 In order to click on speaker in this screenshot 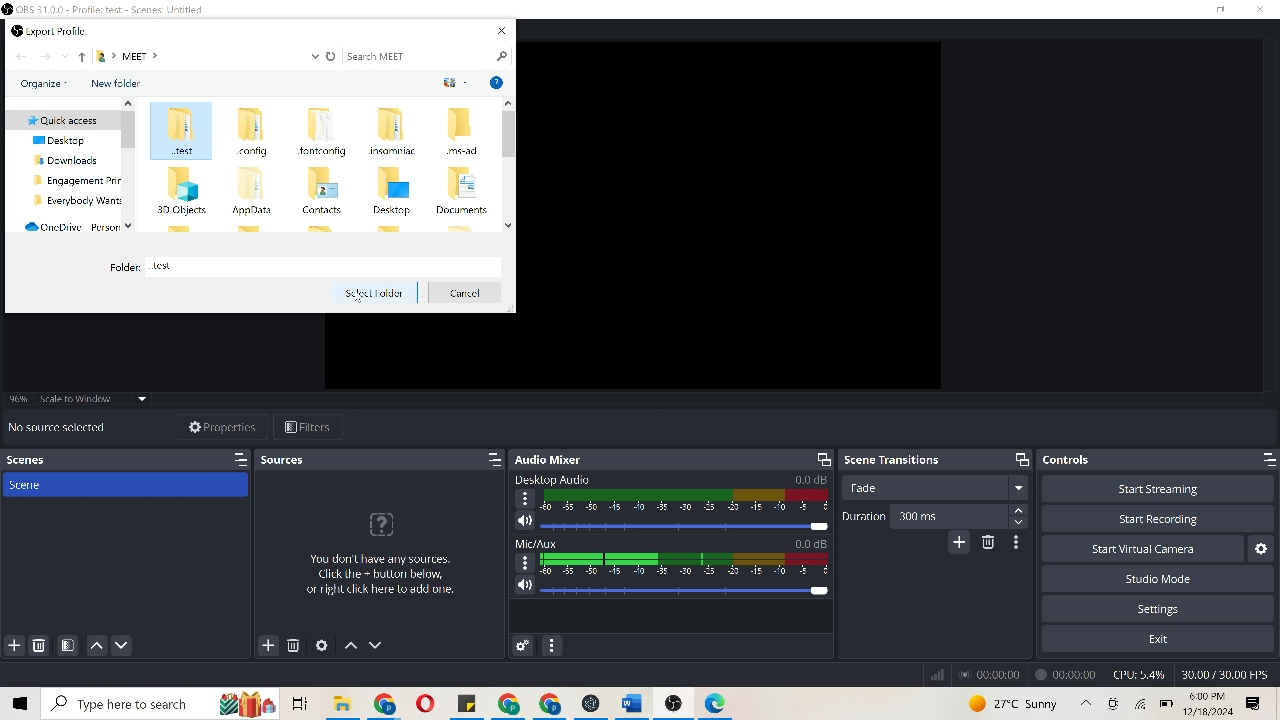, I will do `click(523, 585)`.